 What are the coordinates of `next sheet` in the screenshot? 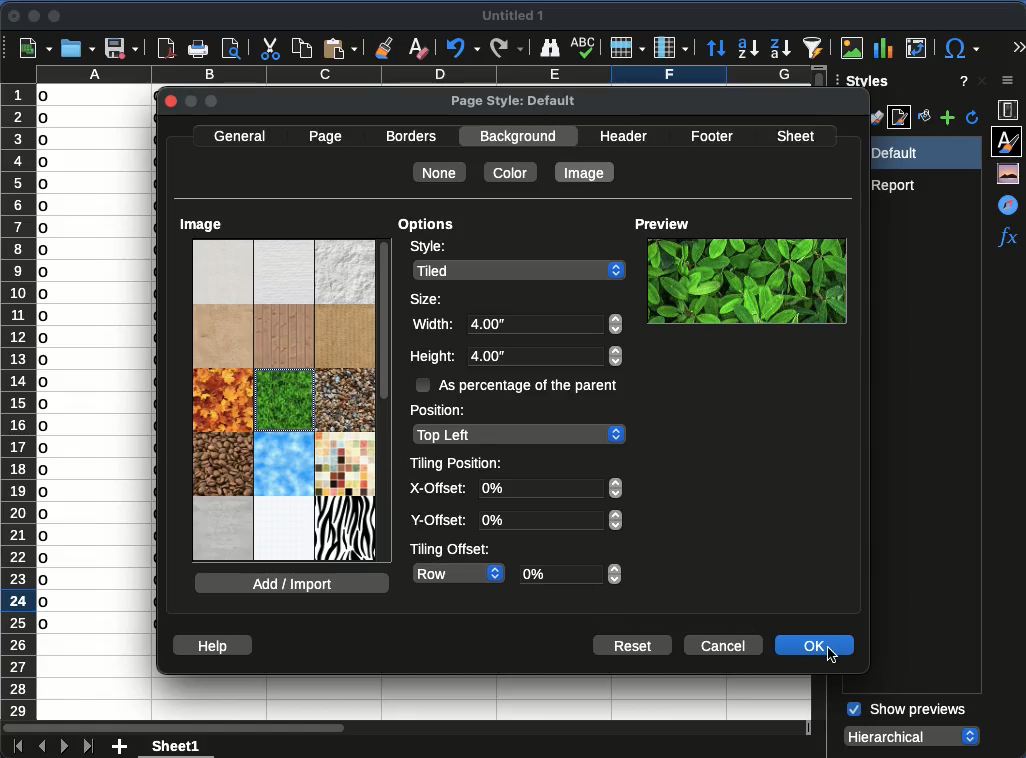 It's located at (62, 747).